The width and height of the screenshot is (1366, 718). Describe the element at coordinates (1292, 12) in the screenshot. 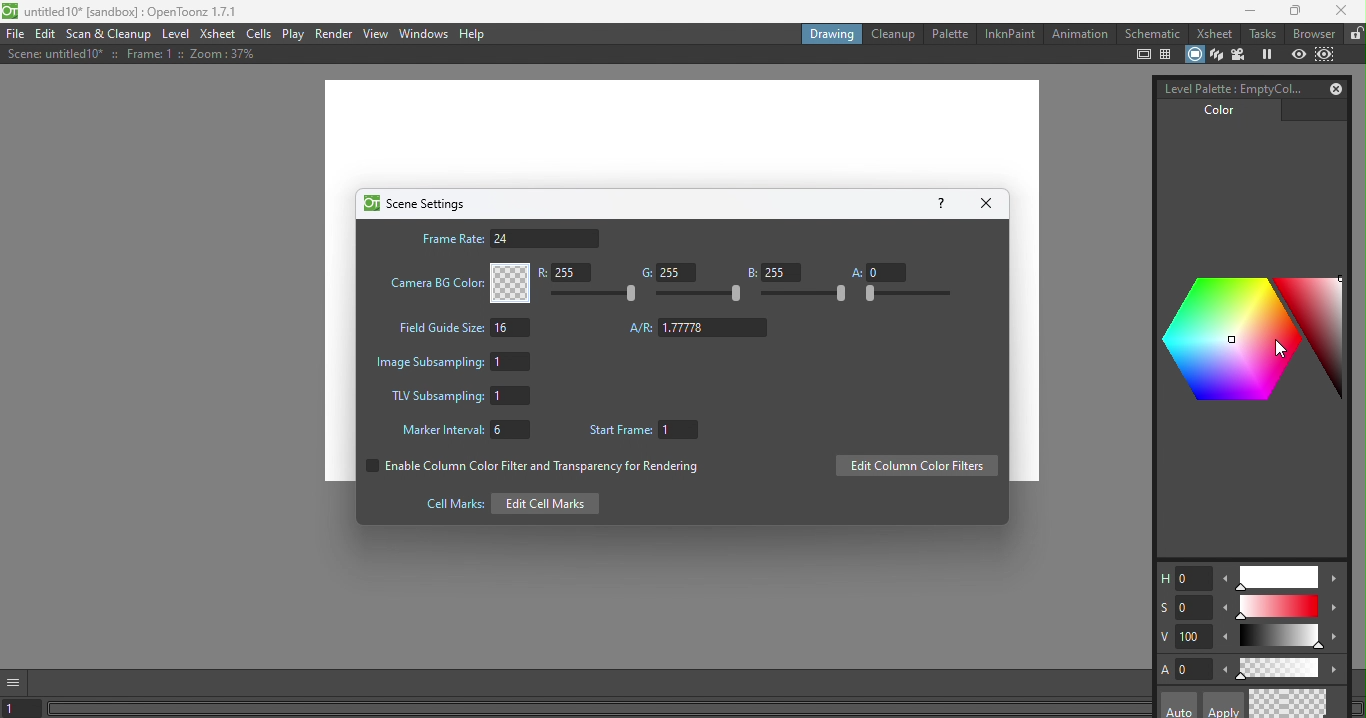

I see `Maximize` at that location.